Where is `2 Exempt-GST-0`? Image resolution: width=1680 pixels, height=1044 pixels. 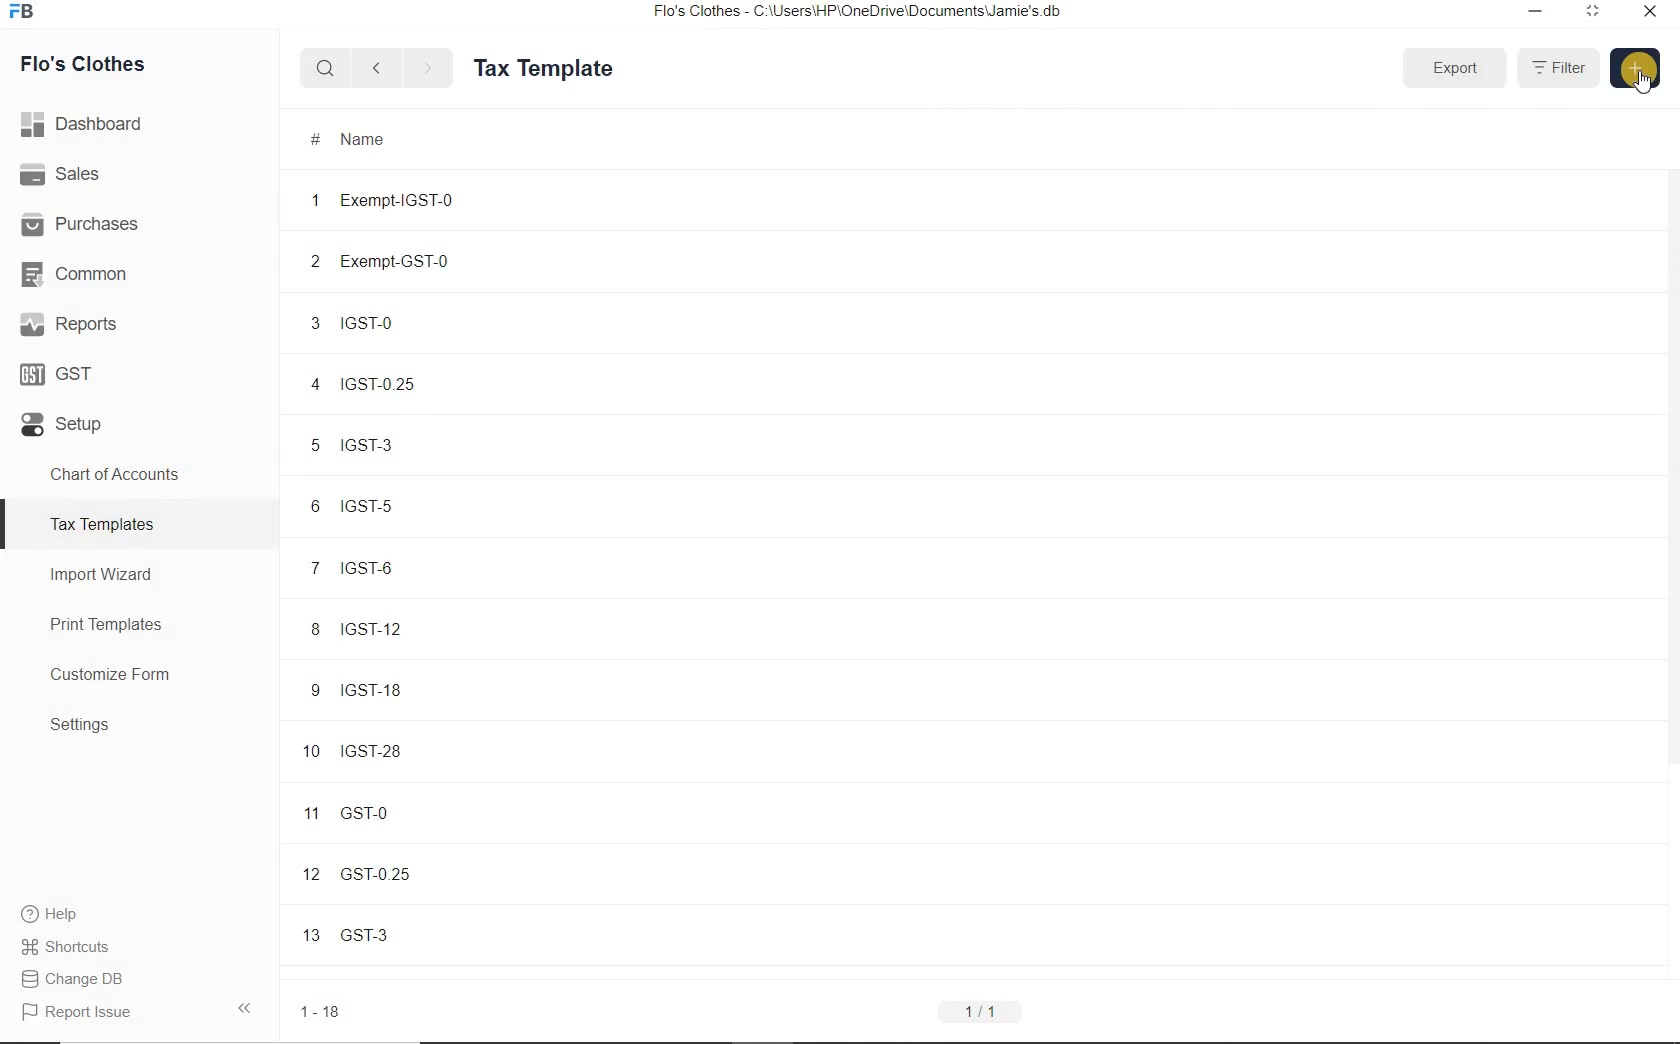
2 Exempt-GST-0 is located at coordinates (414, 261).